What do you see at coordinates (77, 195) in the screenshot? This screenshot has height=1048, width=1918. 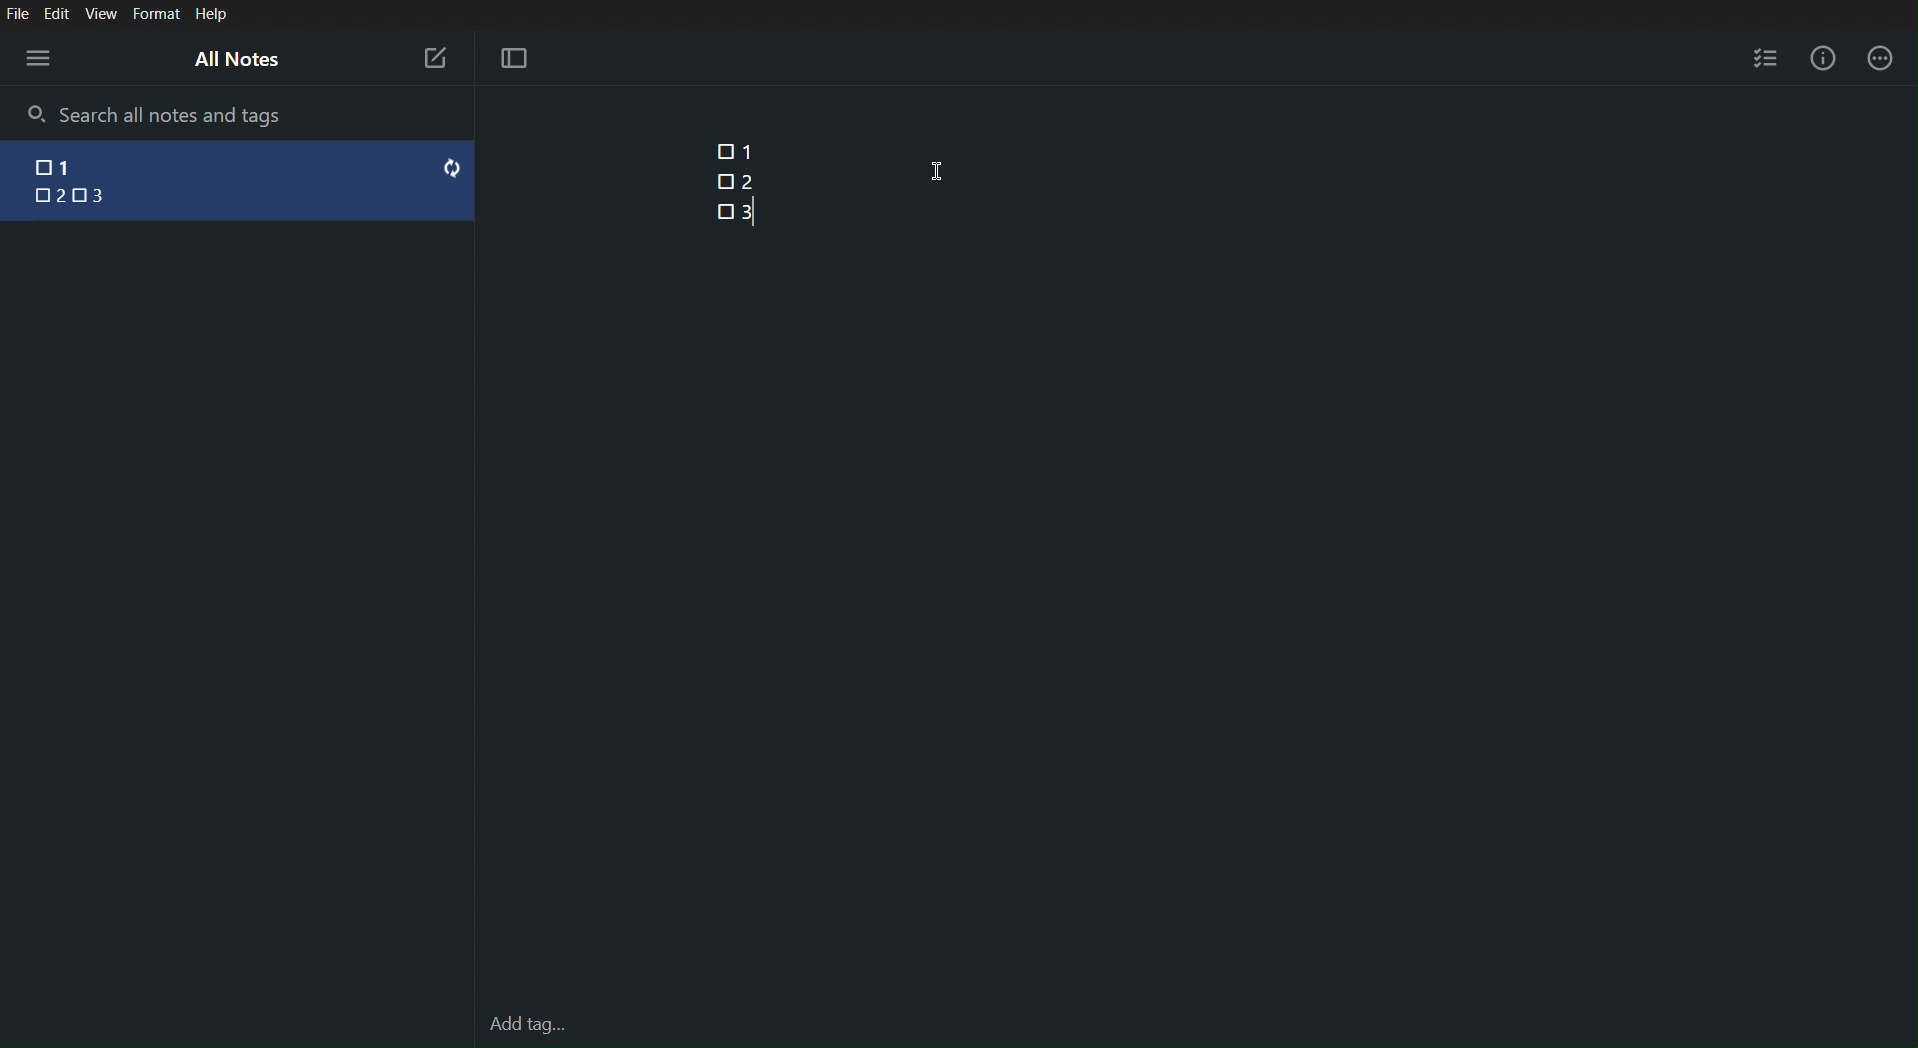 I see `checkbox` at bounding box center [77, 195].